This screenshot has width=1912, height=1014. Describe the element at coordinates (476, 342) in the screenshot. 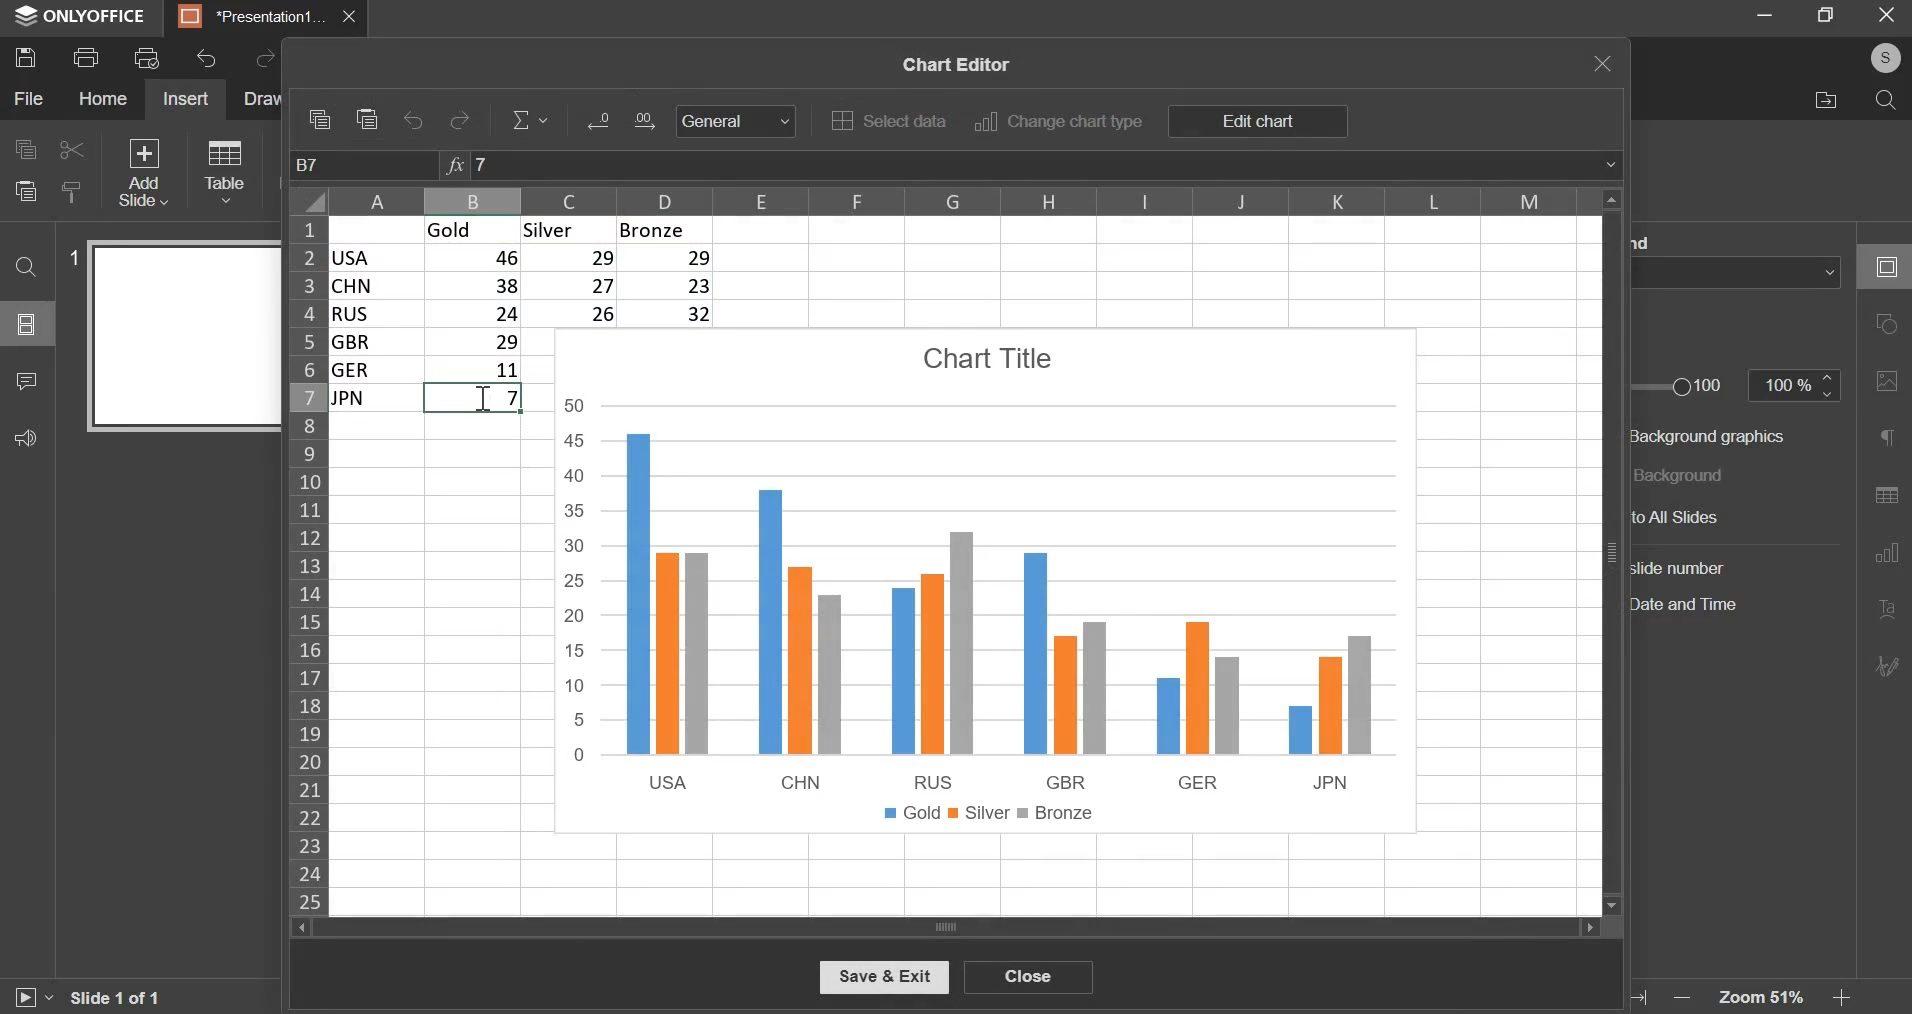

I see `| 29` at that location.